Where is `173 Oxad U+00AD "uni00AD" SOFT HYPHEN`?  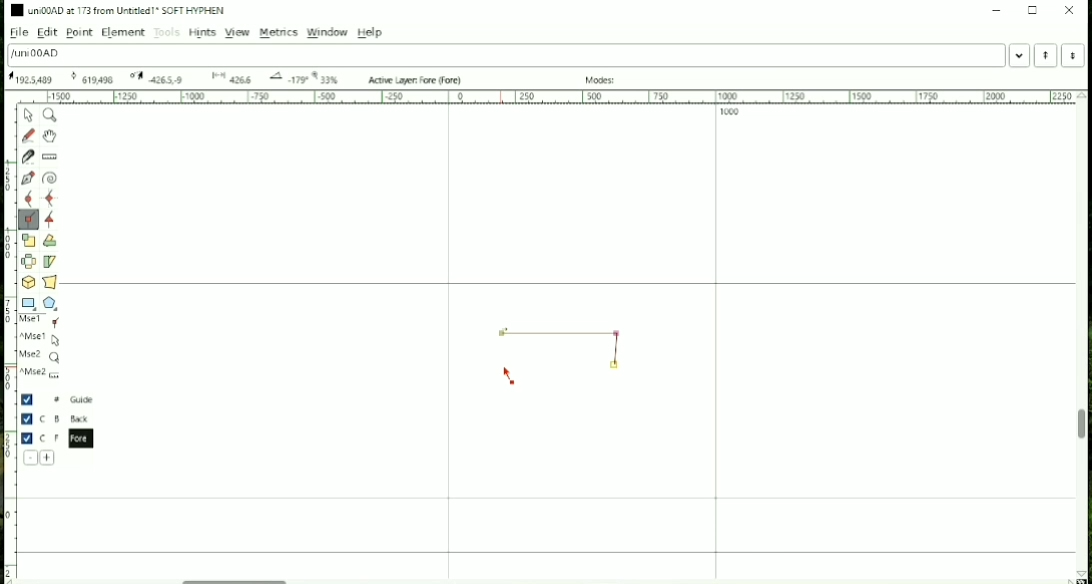
173 Oxad U+00AD "uni00AD" SOFT HYPHEN is located at coordinates (288, 79).